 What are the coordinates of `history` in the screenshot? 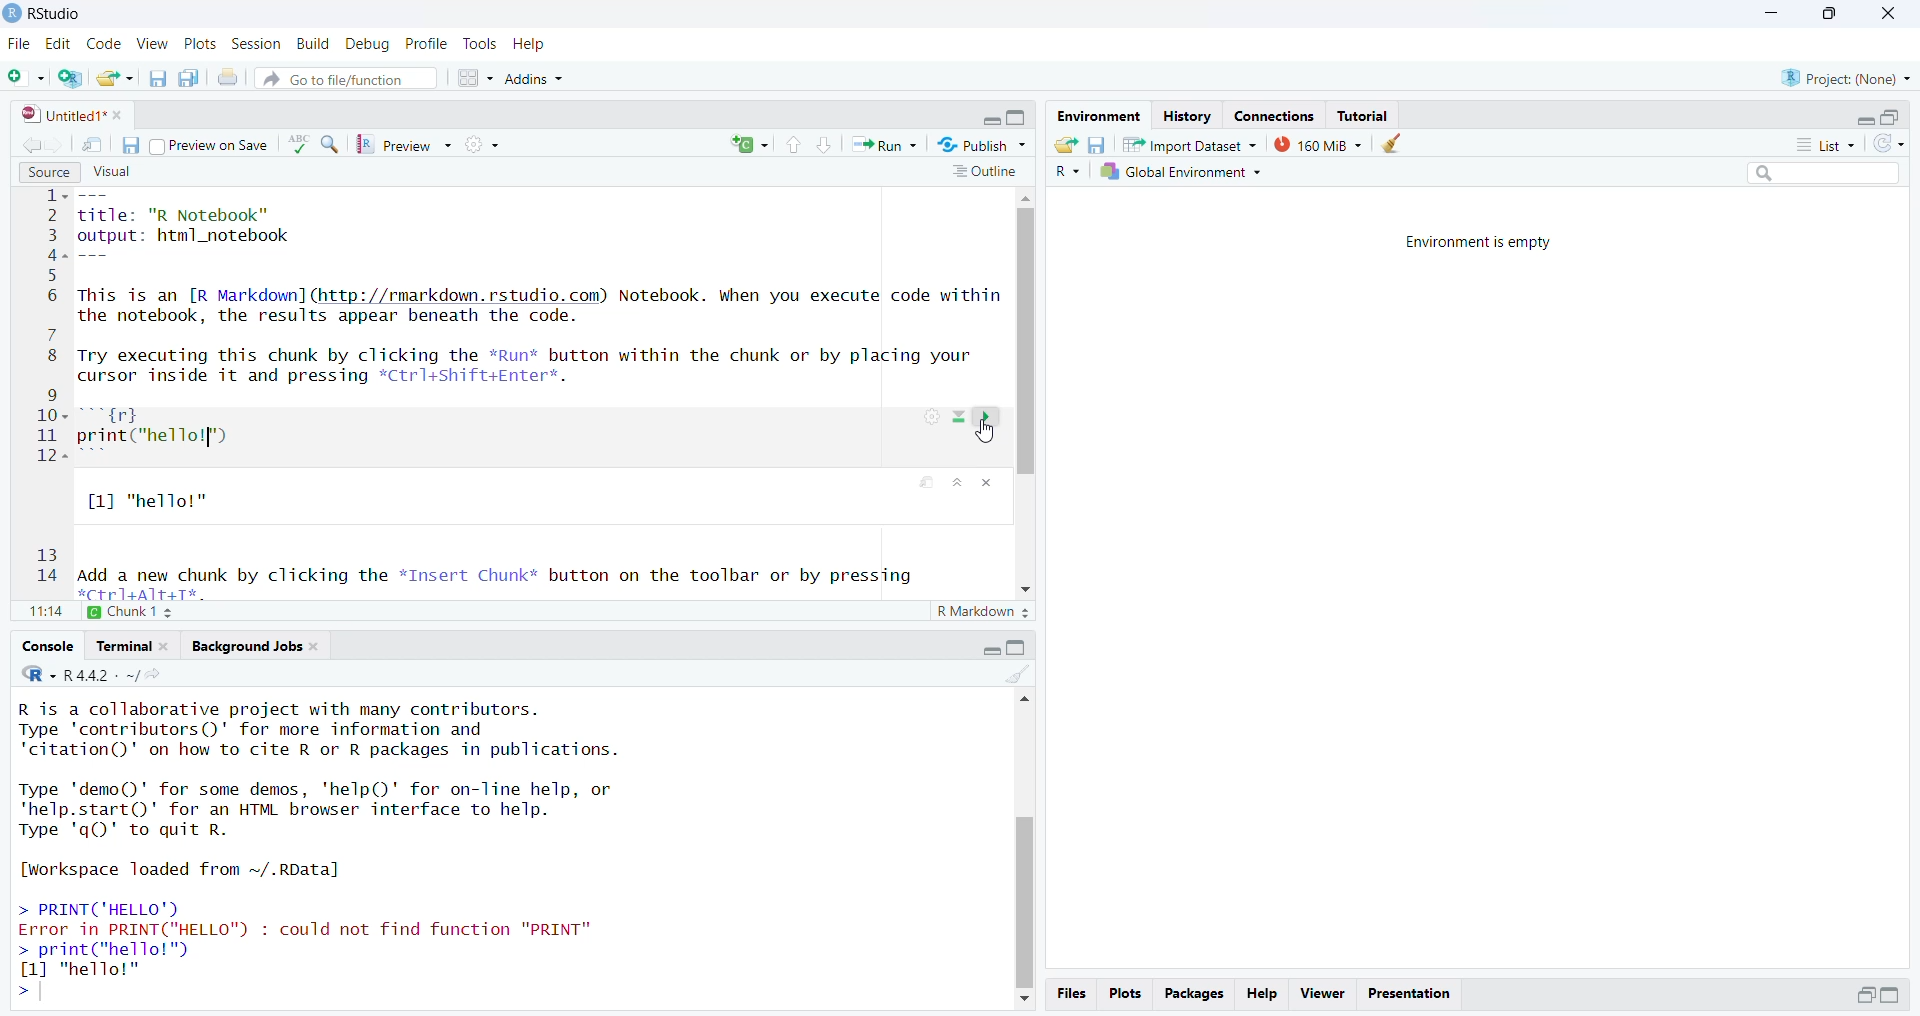 It's located at (1186, 117).